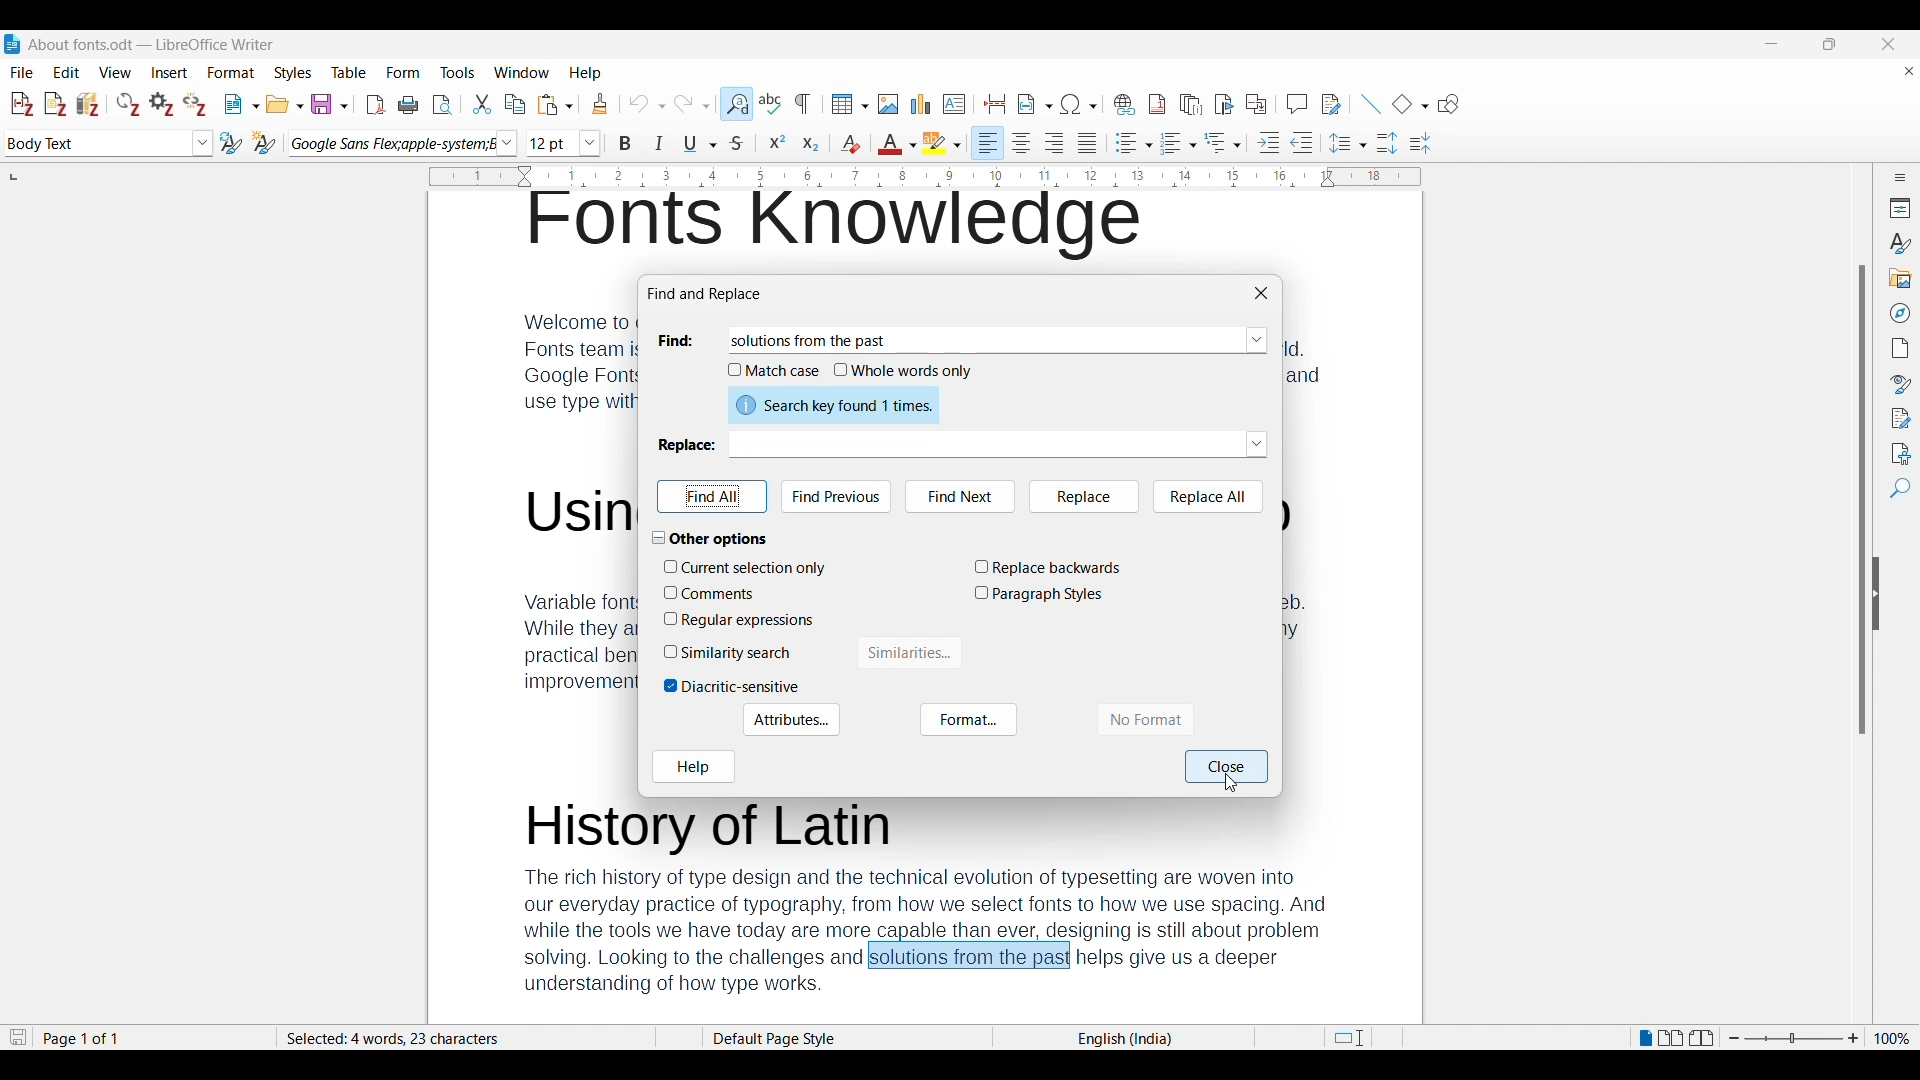 This screenshot has height=1080, width=1920. Describe the element at coordinates (647, 104) in the screenshot. I see `Undo` at that location.